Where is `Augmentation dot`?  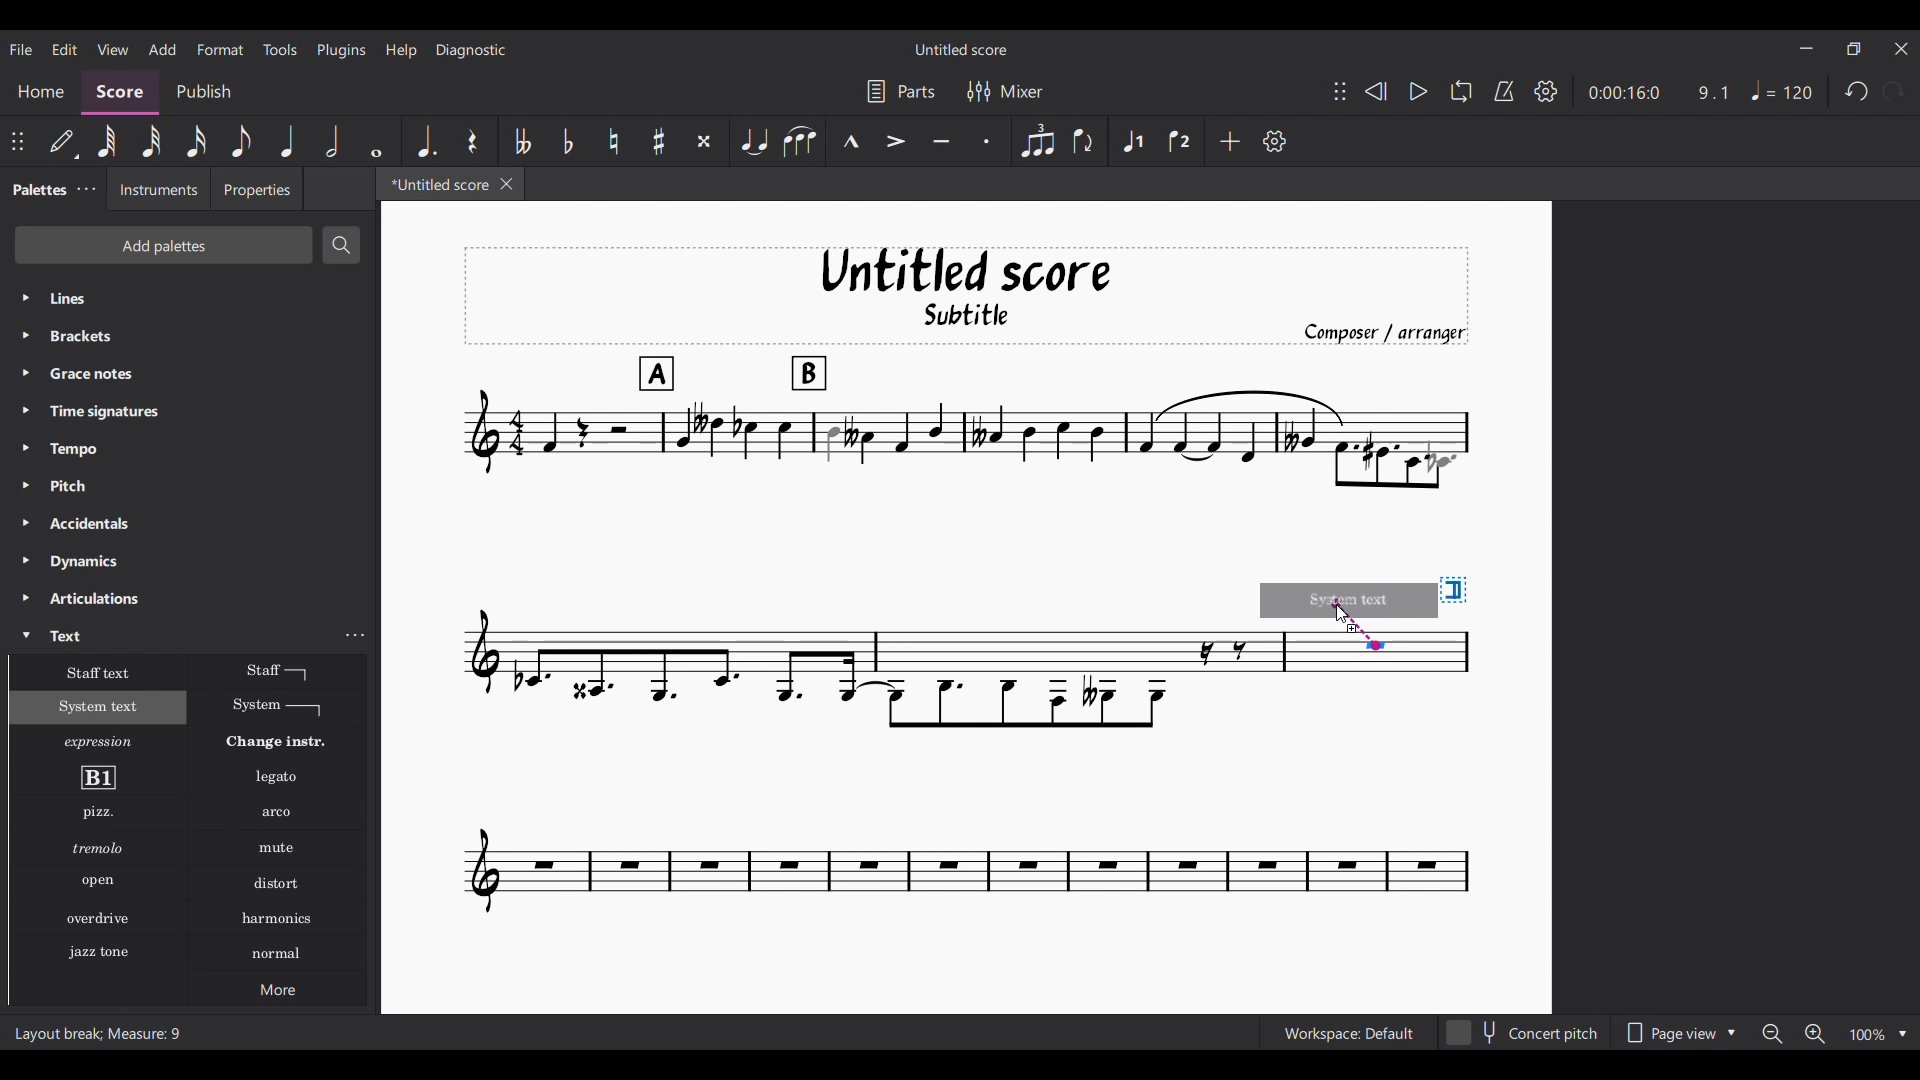 Augmentation dot is located at coordinates (424, 141).